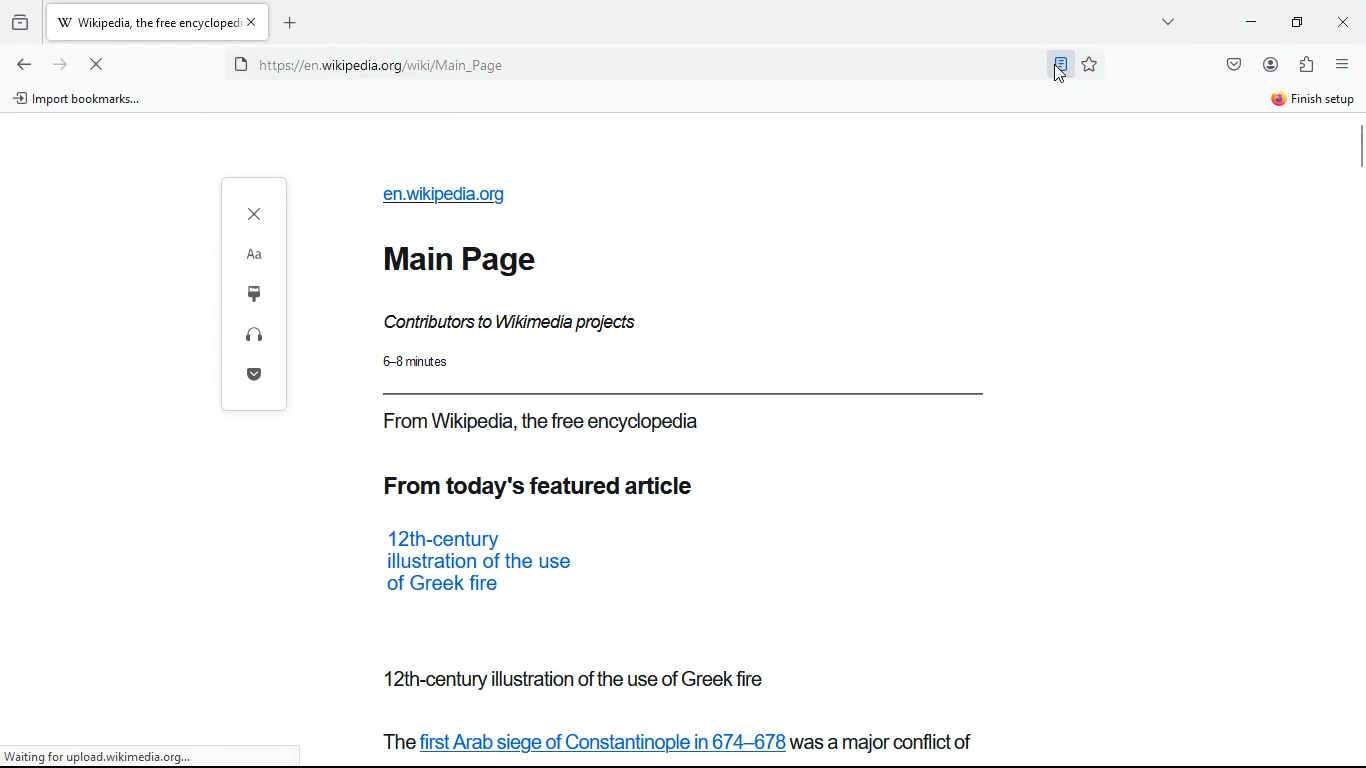 The width and height of the screenshot is (1366, 768). Describe the element at coordinates (83, 99) in the screenshot. I see `import bookmarks...` at that location.